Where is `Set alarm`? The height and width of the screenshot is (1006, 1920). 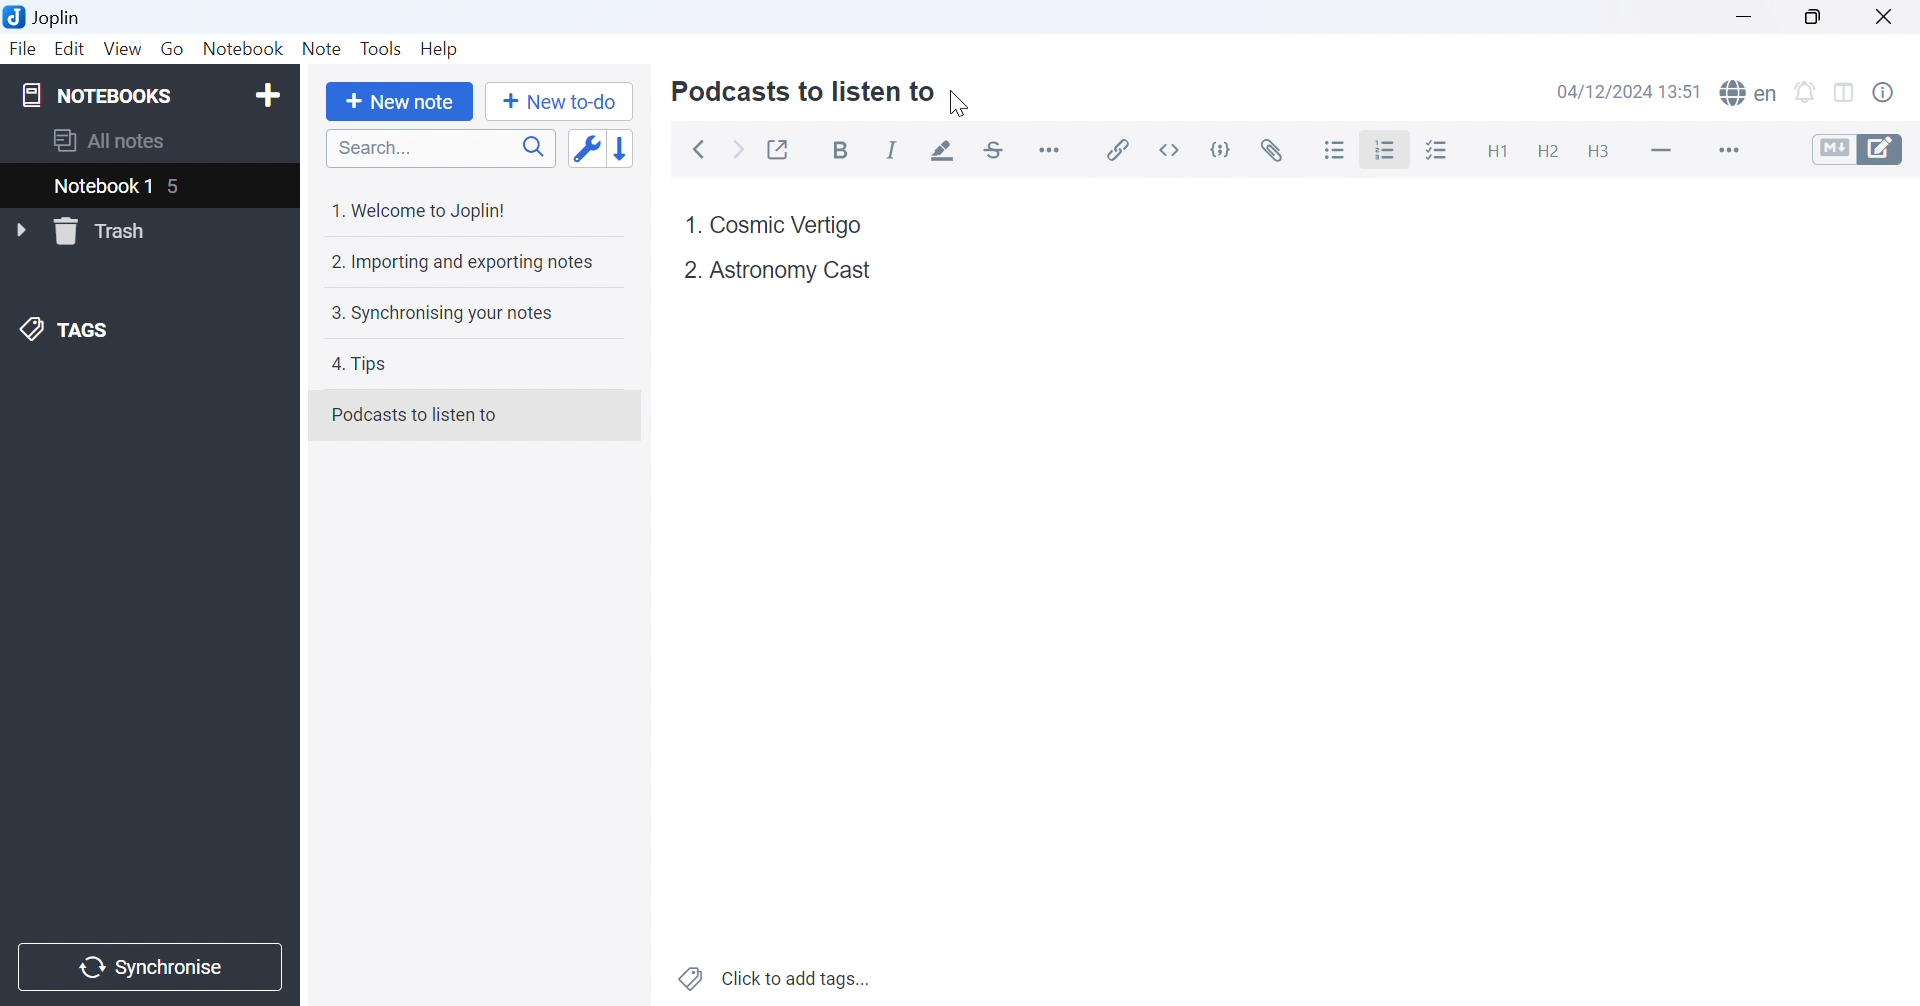 Set alarm is located at coordinates (1805, 92).